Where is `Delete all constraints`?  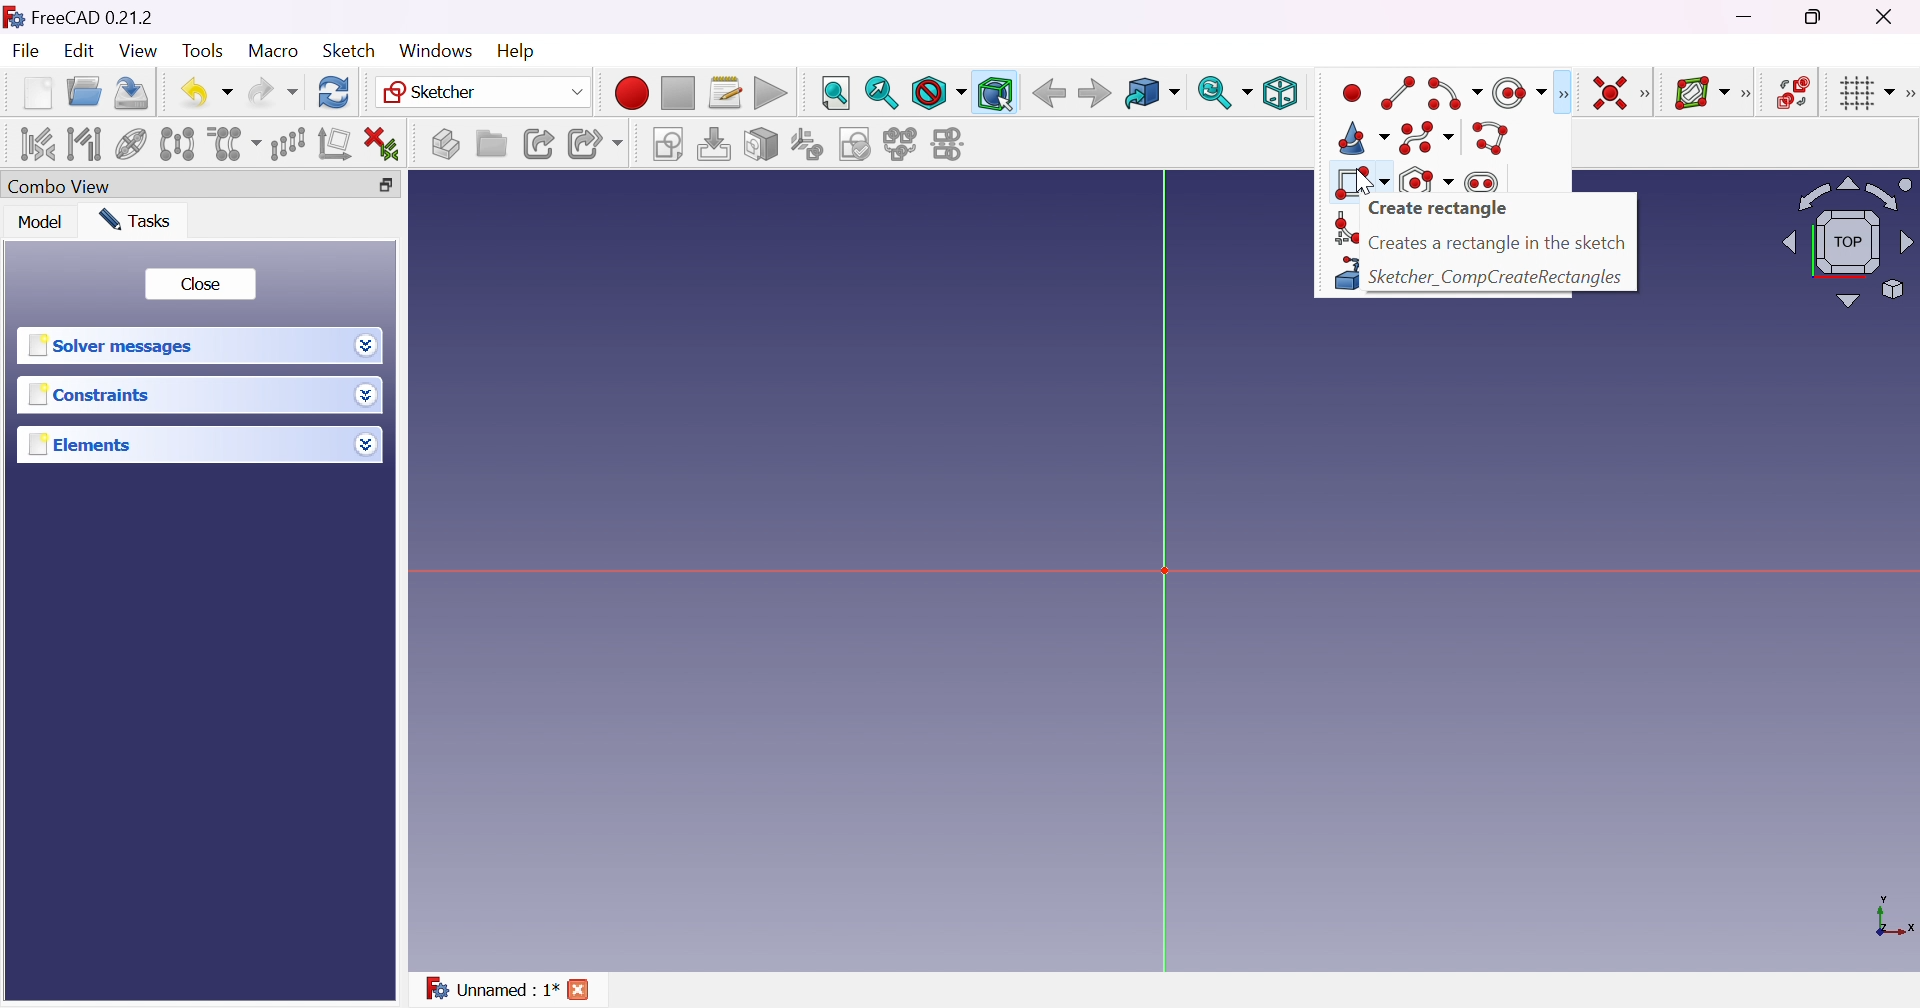 Delete all constraints is located at coordinates (382, 143).